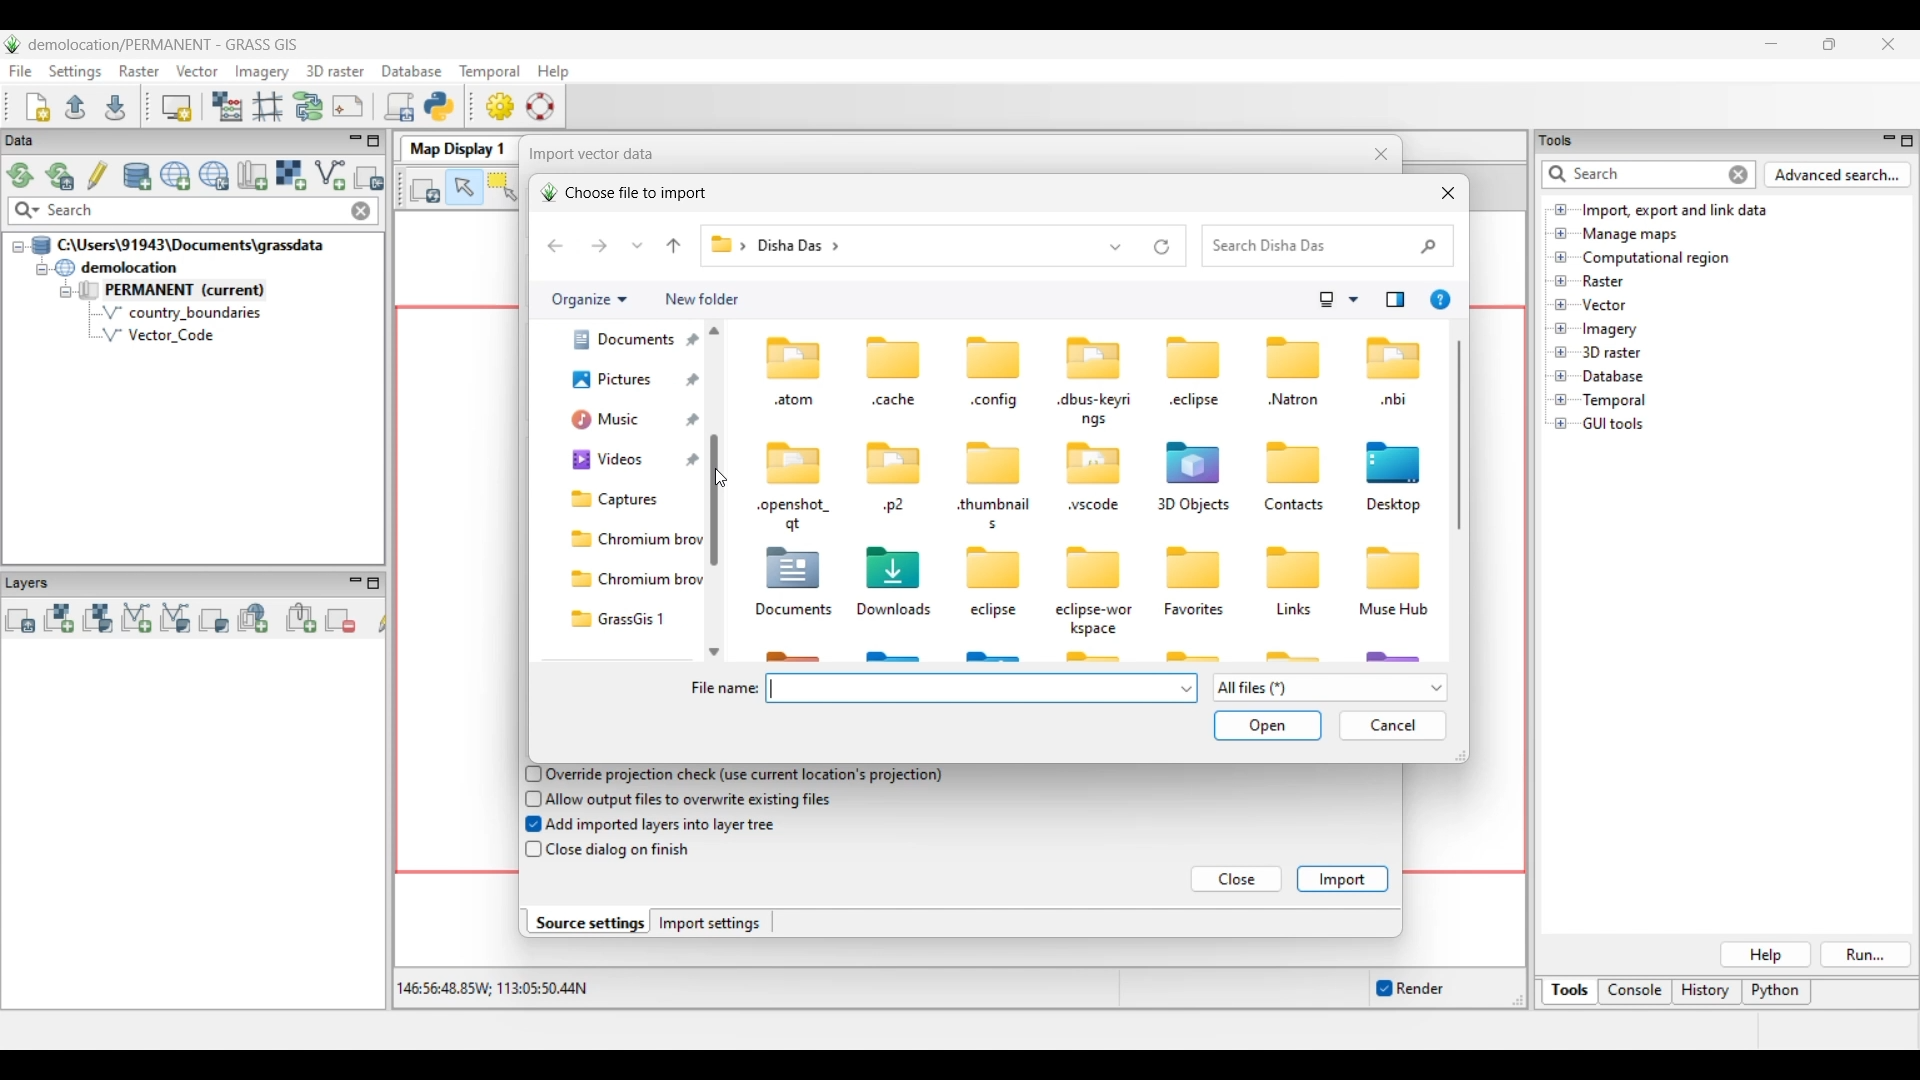  What do you see at coordinates (992, 514) in the screenshot?
I see `thumbnail. s` at bounding box center [992, 514].